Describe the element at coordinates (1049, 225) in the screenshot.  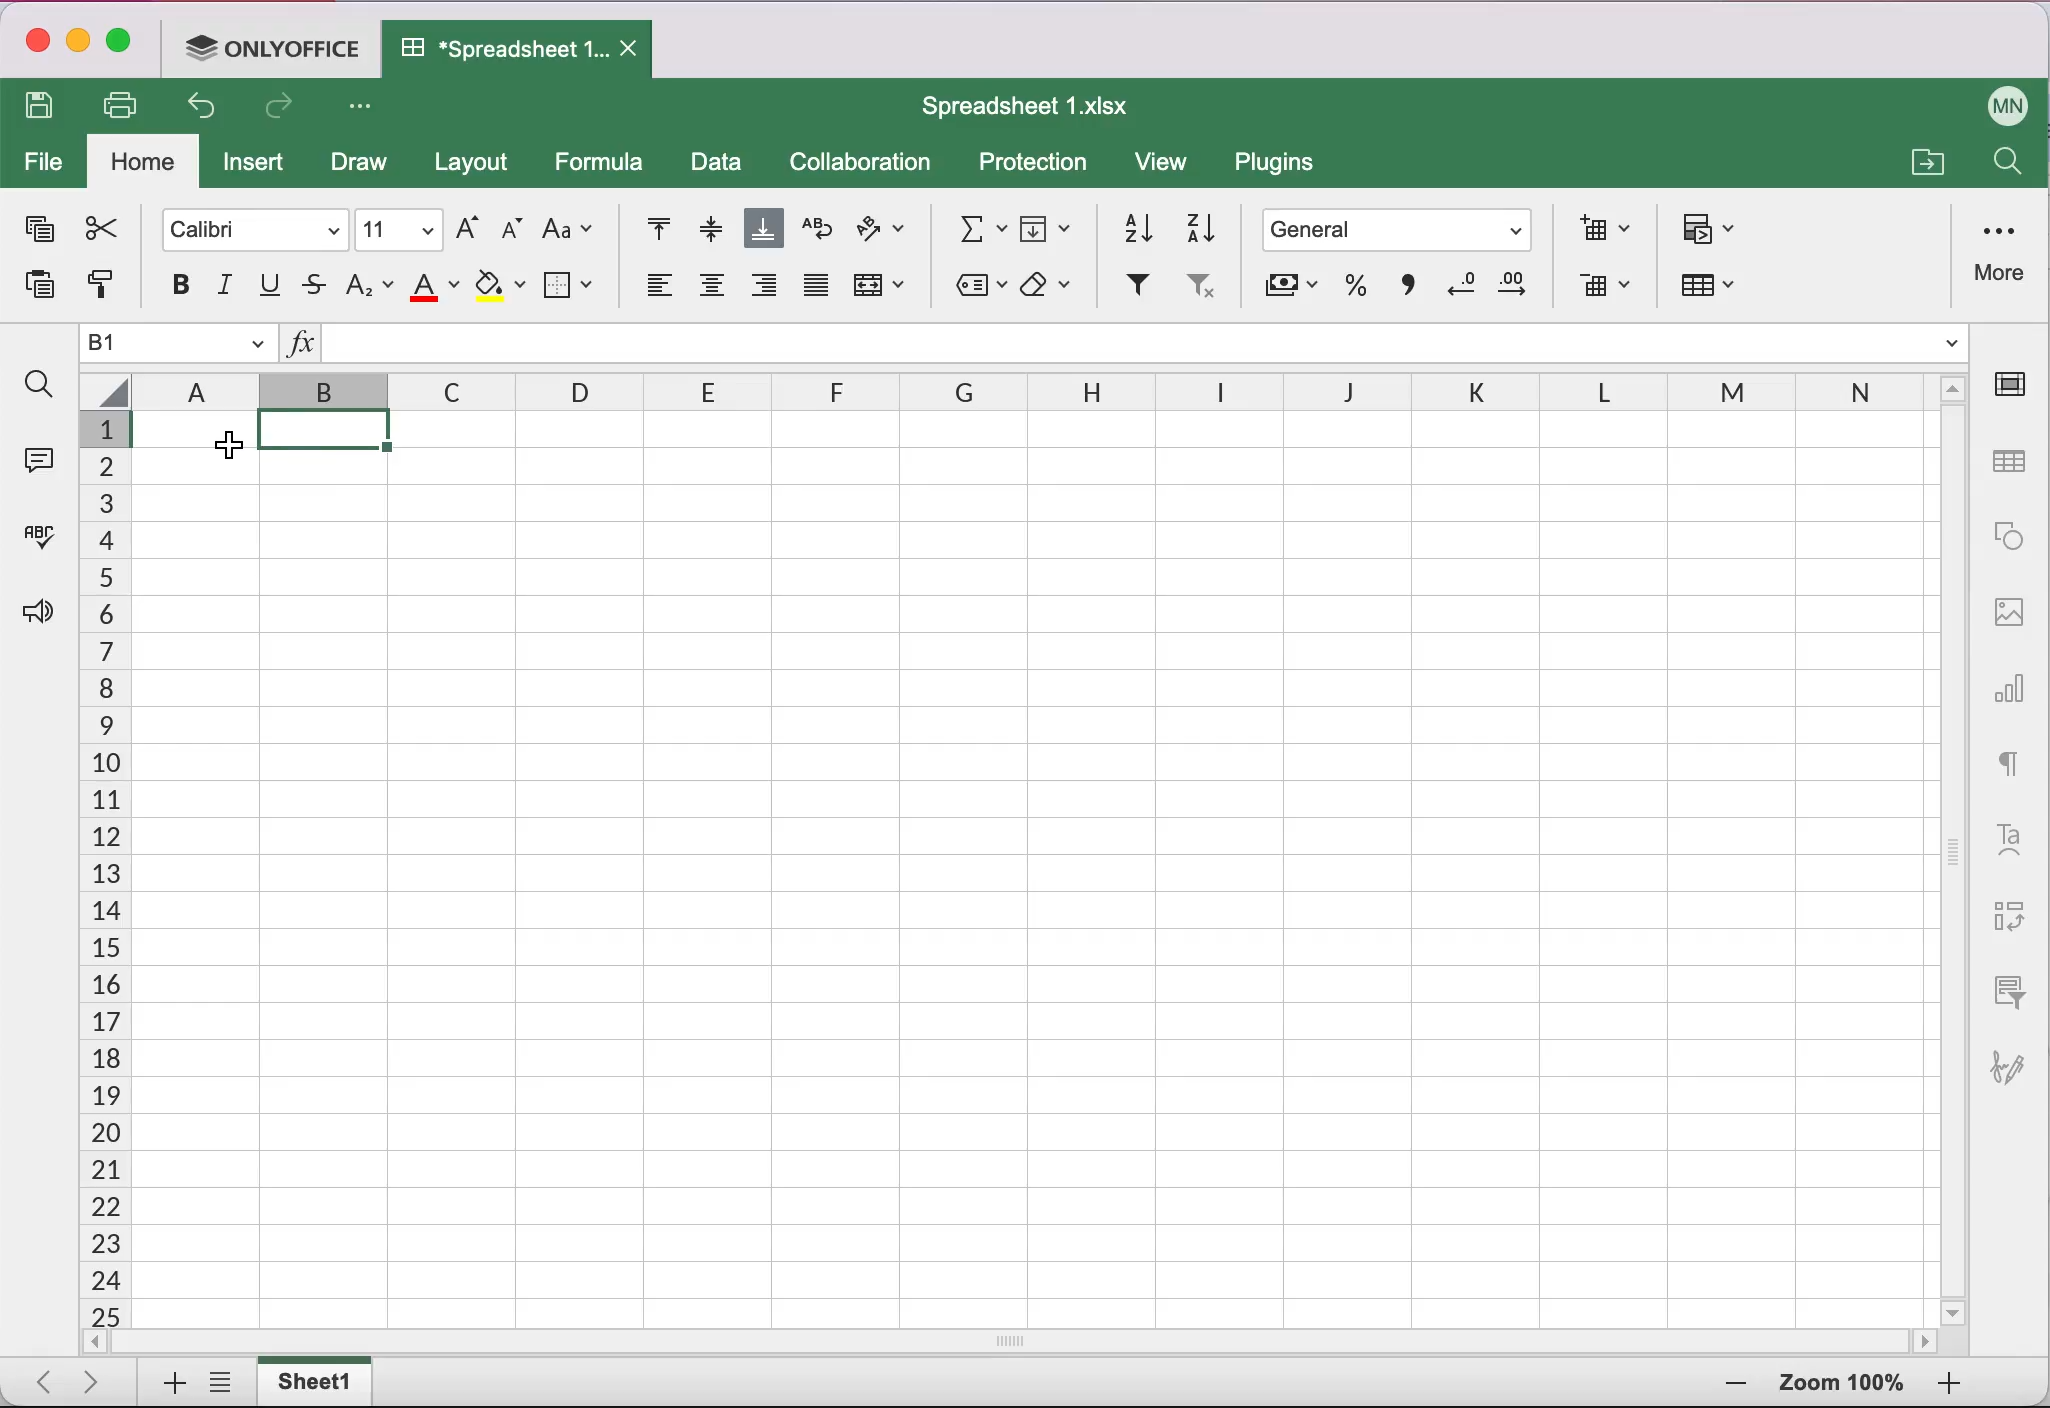
I see `fill` at that location.